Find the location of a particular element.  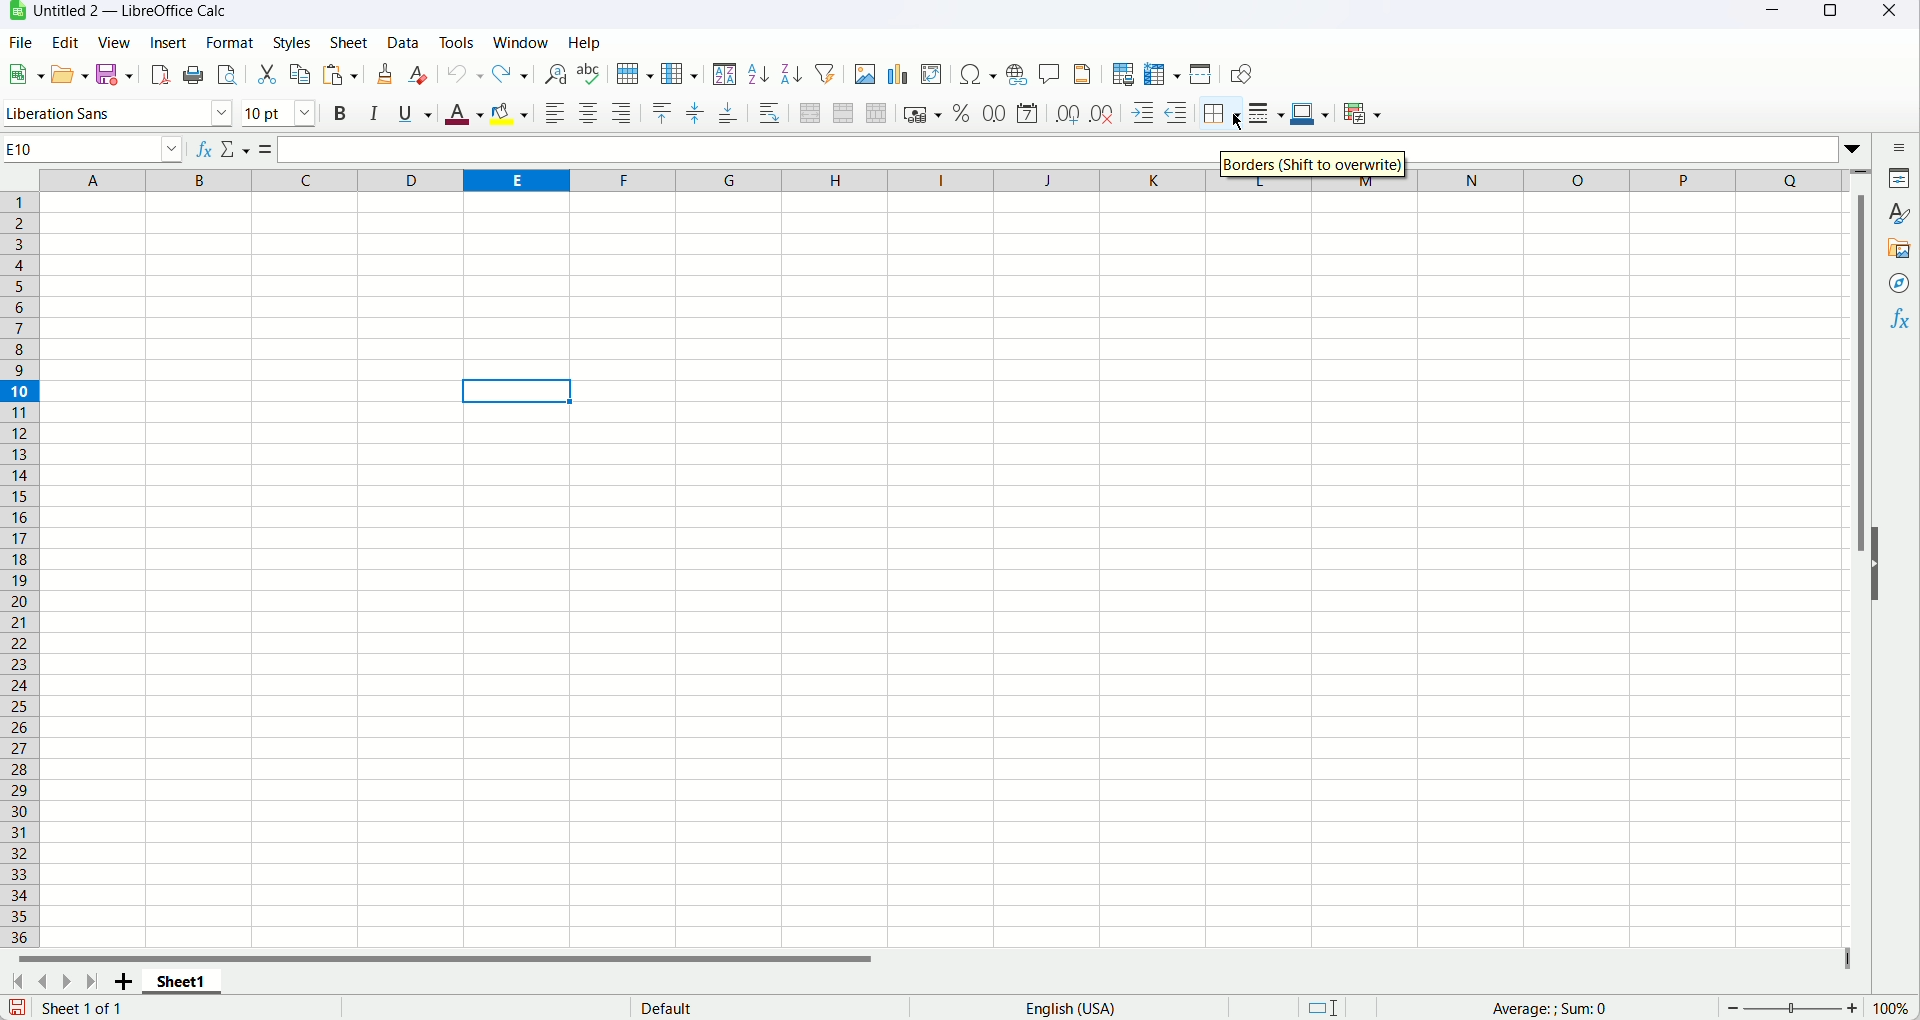

Redo is located at coordinates (513, 74).